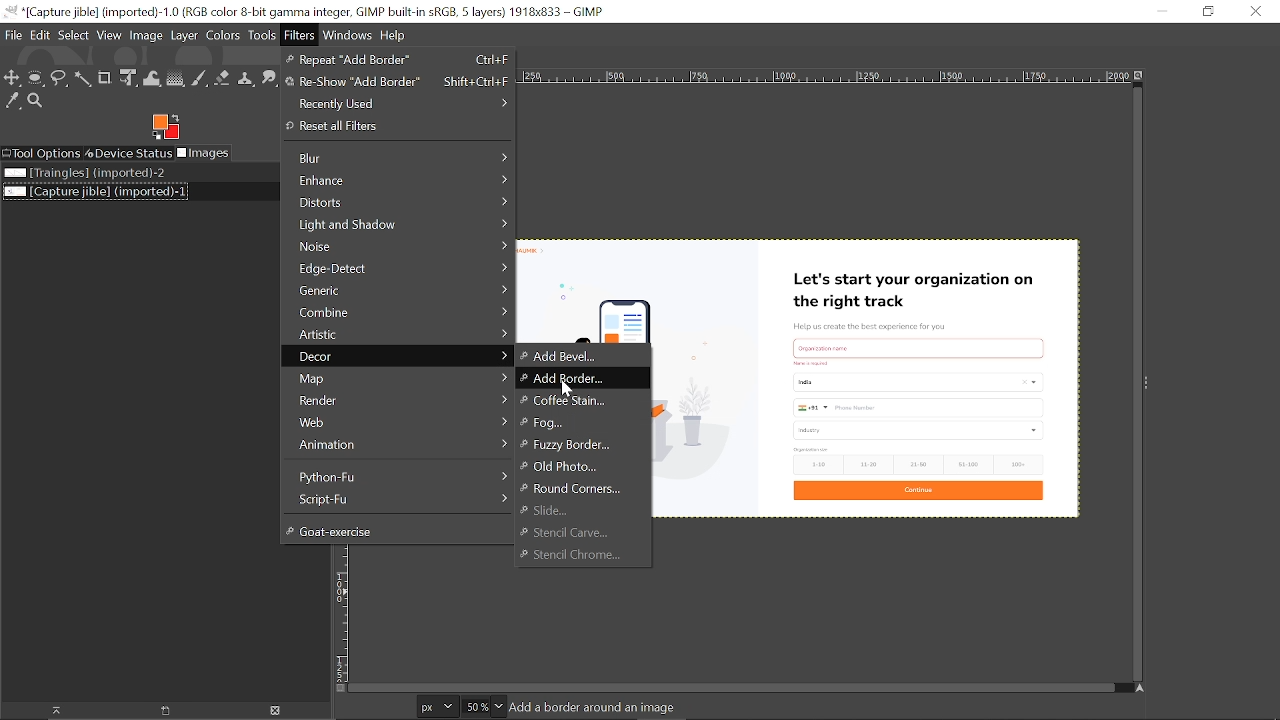  What do you see at coordinates (282, 710) in the screenshot?
I see `Delete image` at bounding box center [282, 710].